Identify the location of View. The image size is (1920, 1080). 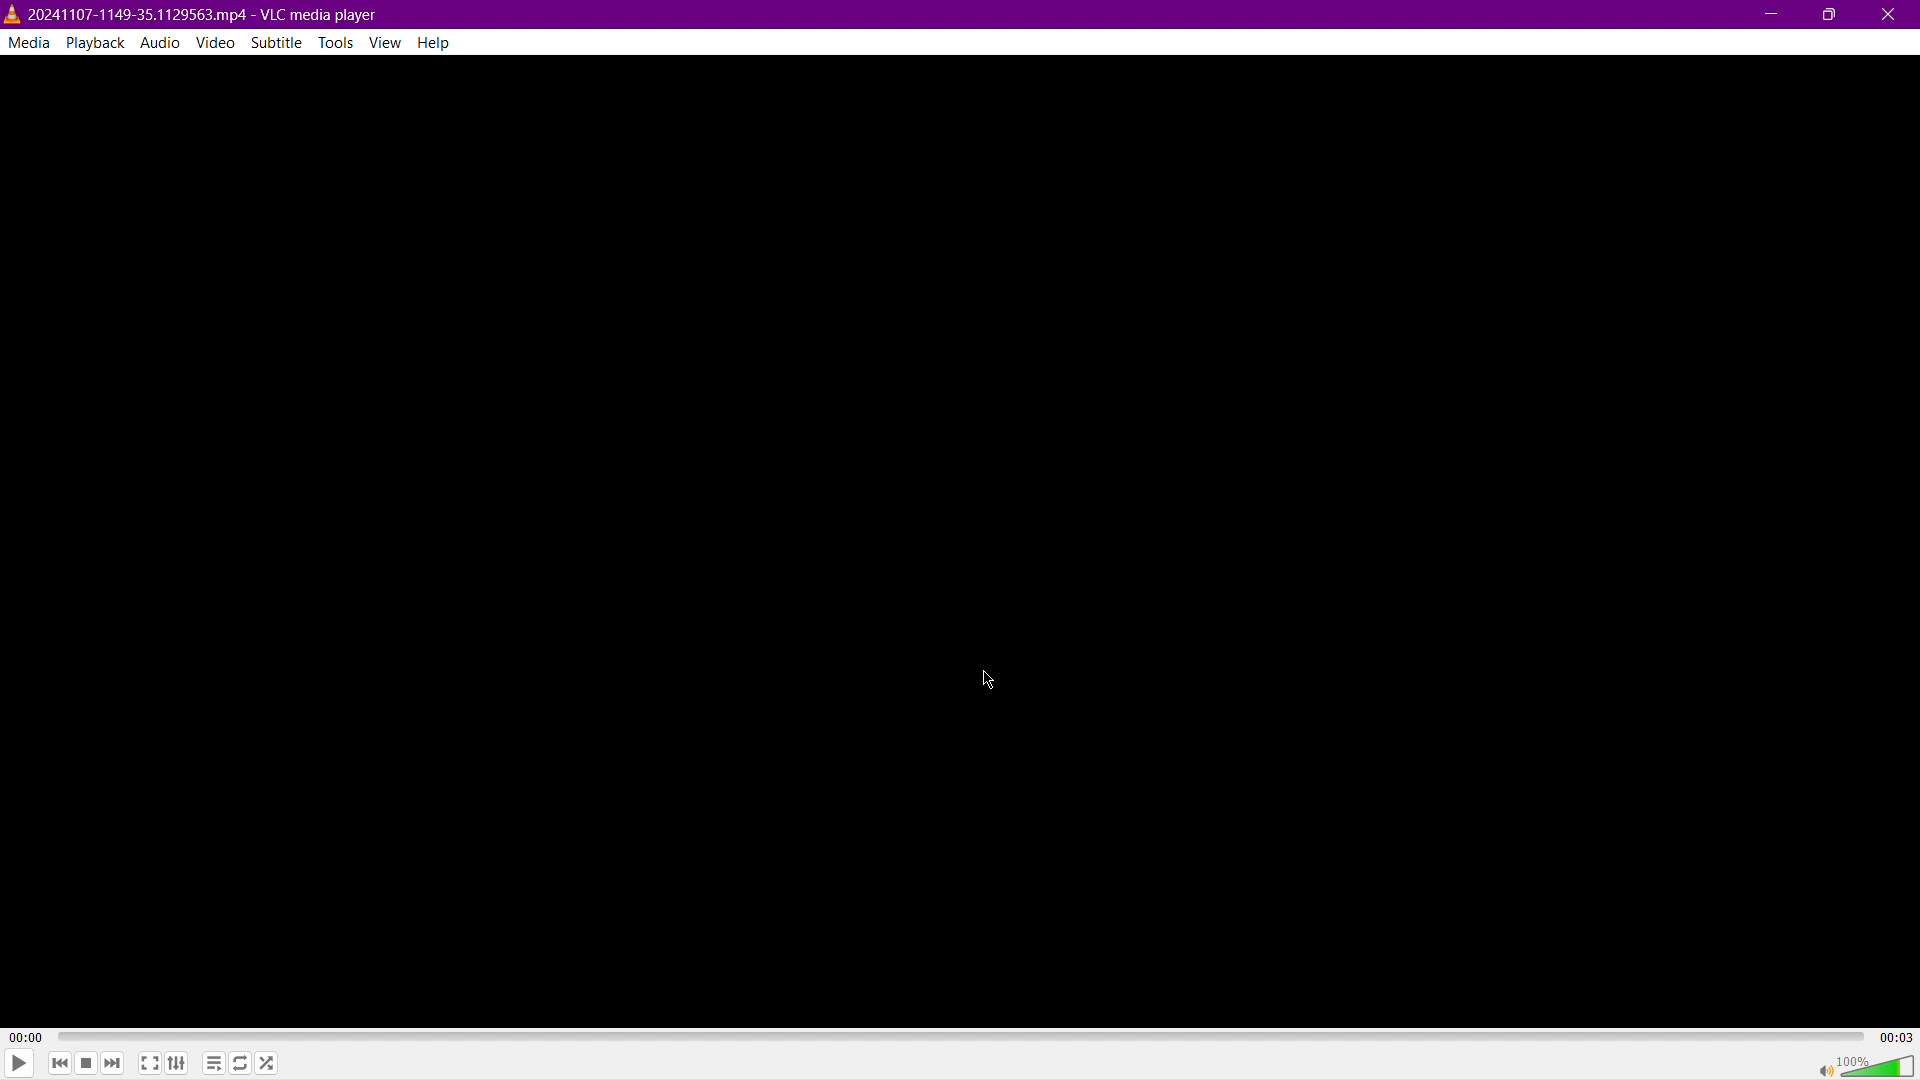
(391, 42).